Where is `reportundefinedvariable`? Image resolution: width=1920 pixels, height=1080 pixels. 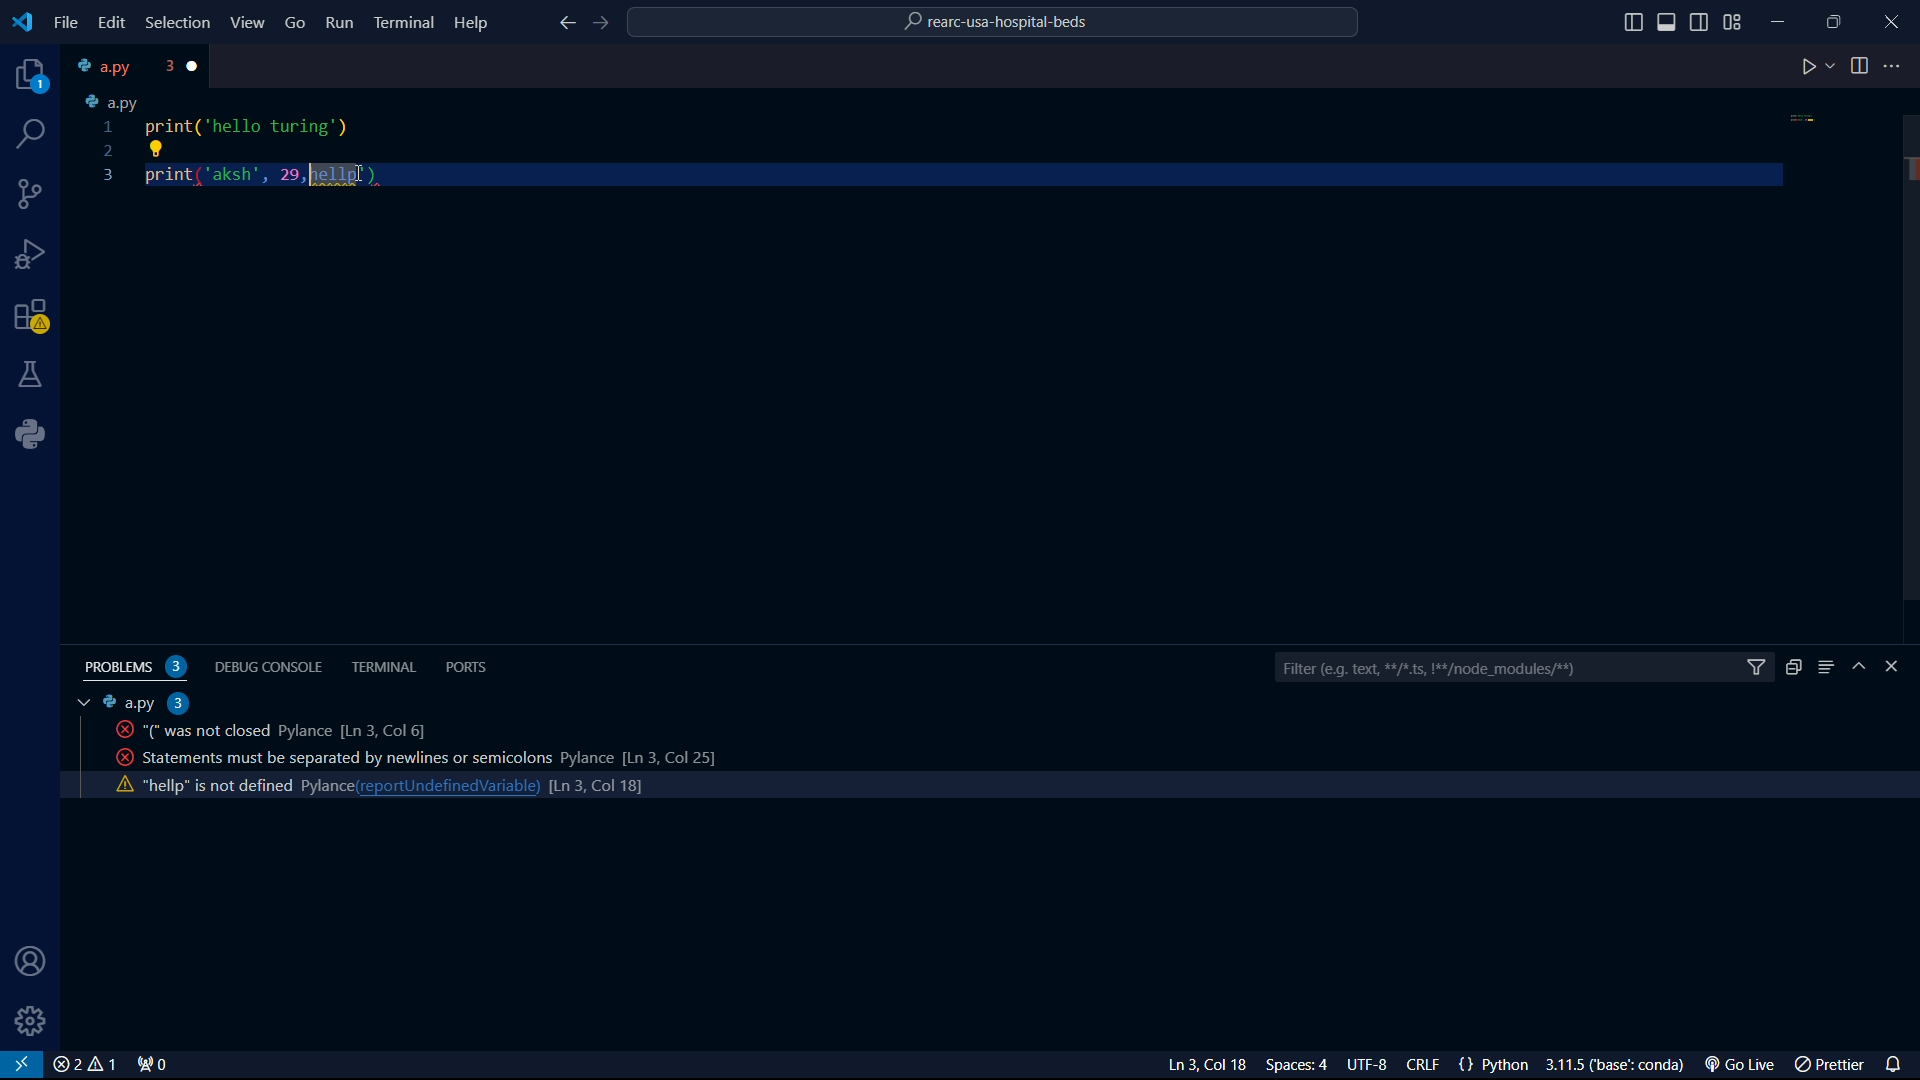
reportundefinedvariable is located at coordinates (450, 786).